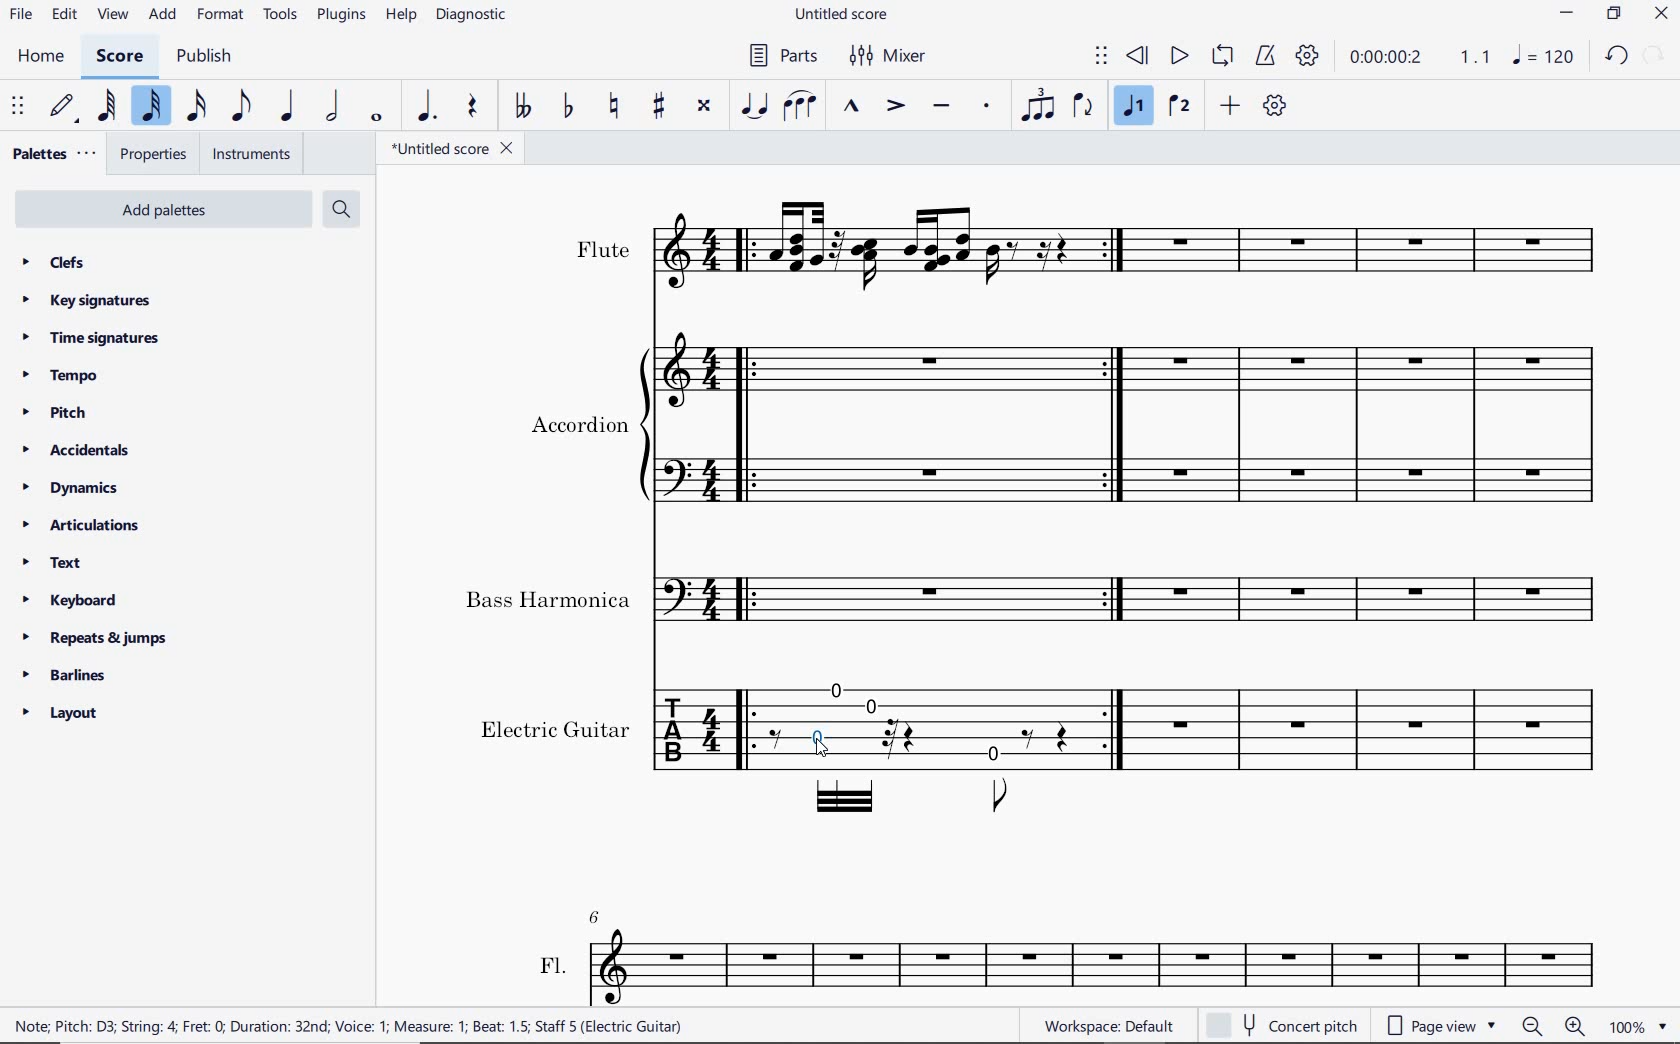  I want to click on whole note, so click(377, 116).